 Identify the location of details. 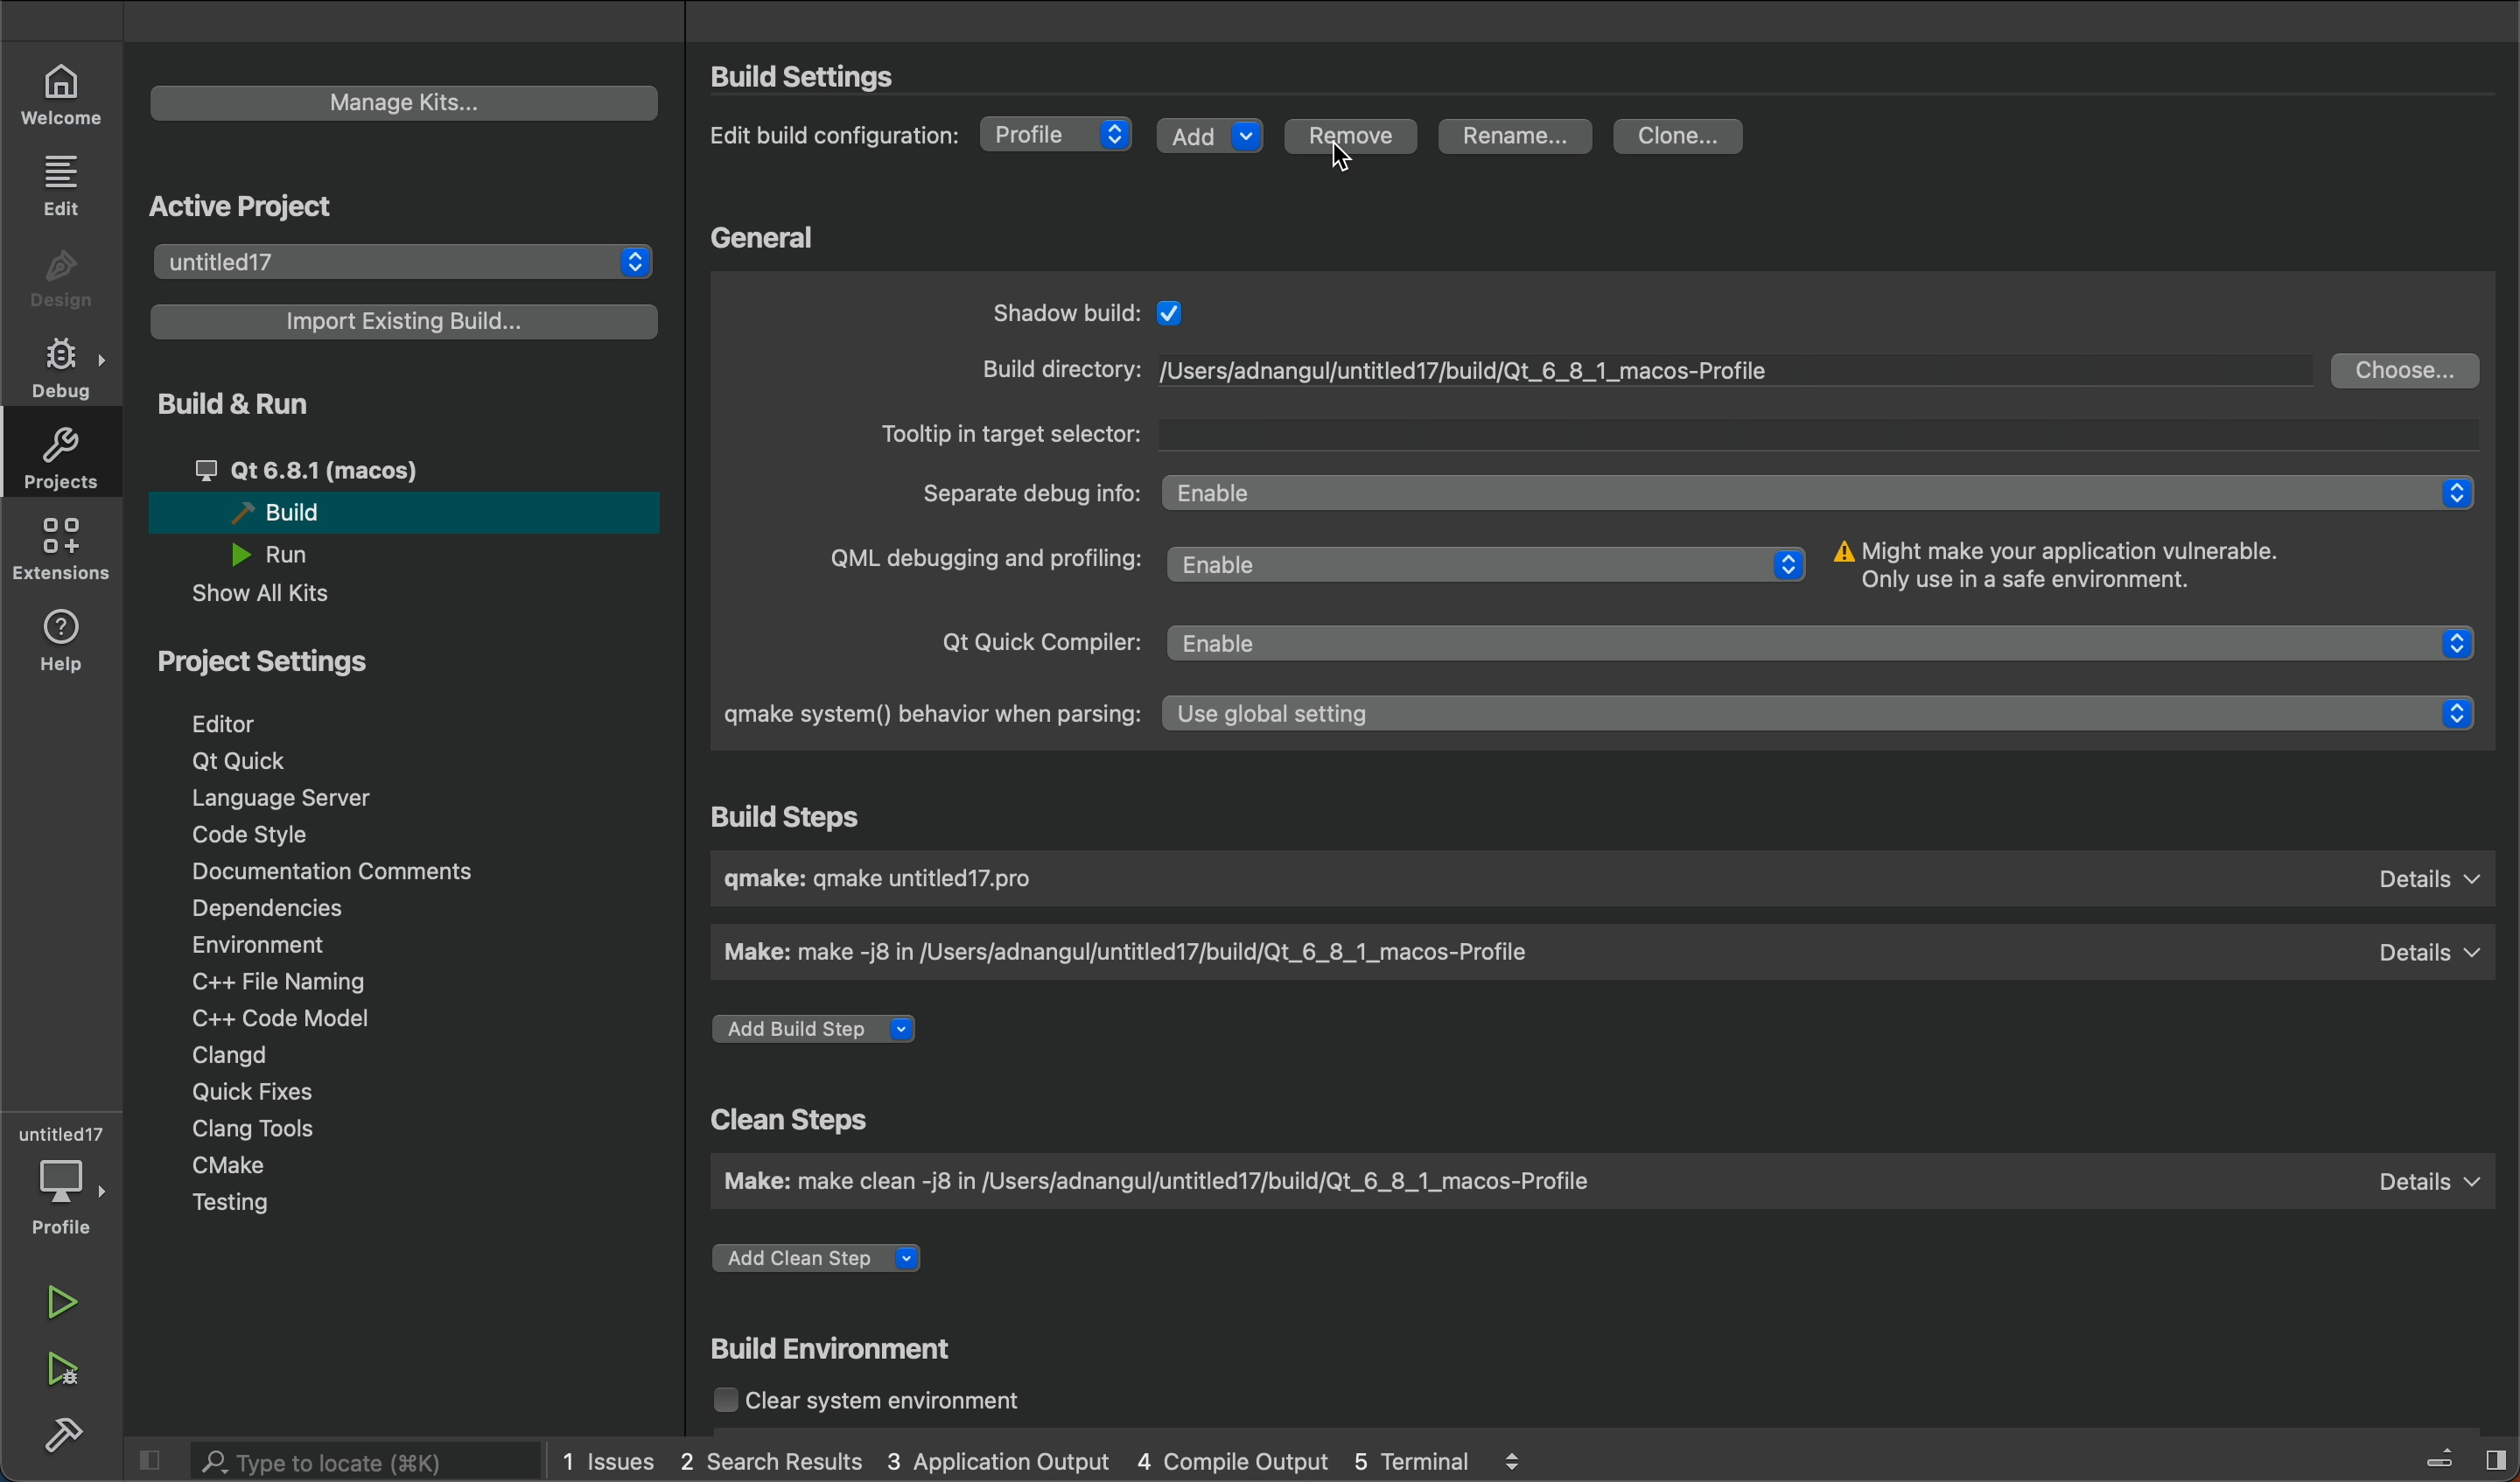
(2436, 882).